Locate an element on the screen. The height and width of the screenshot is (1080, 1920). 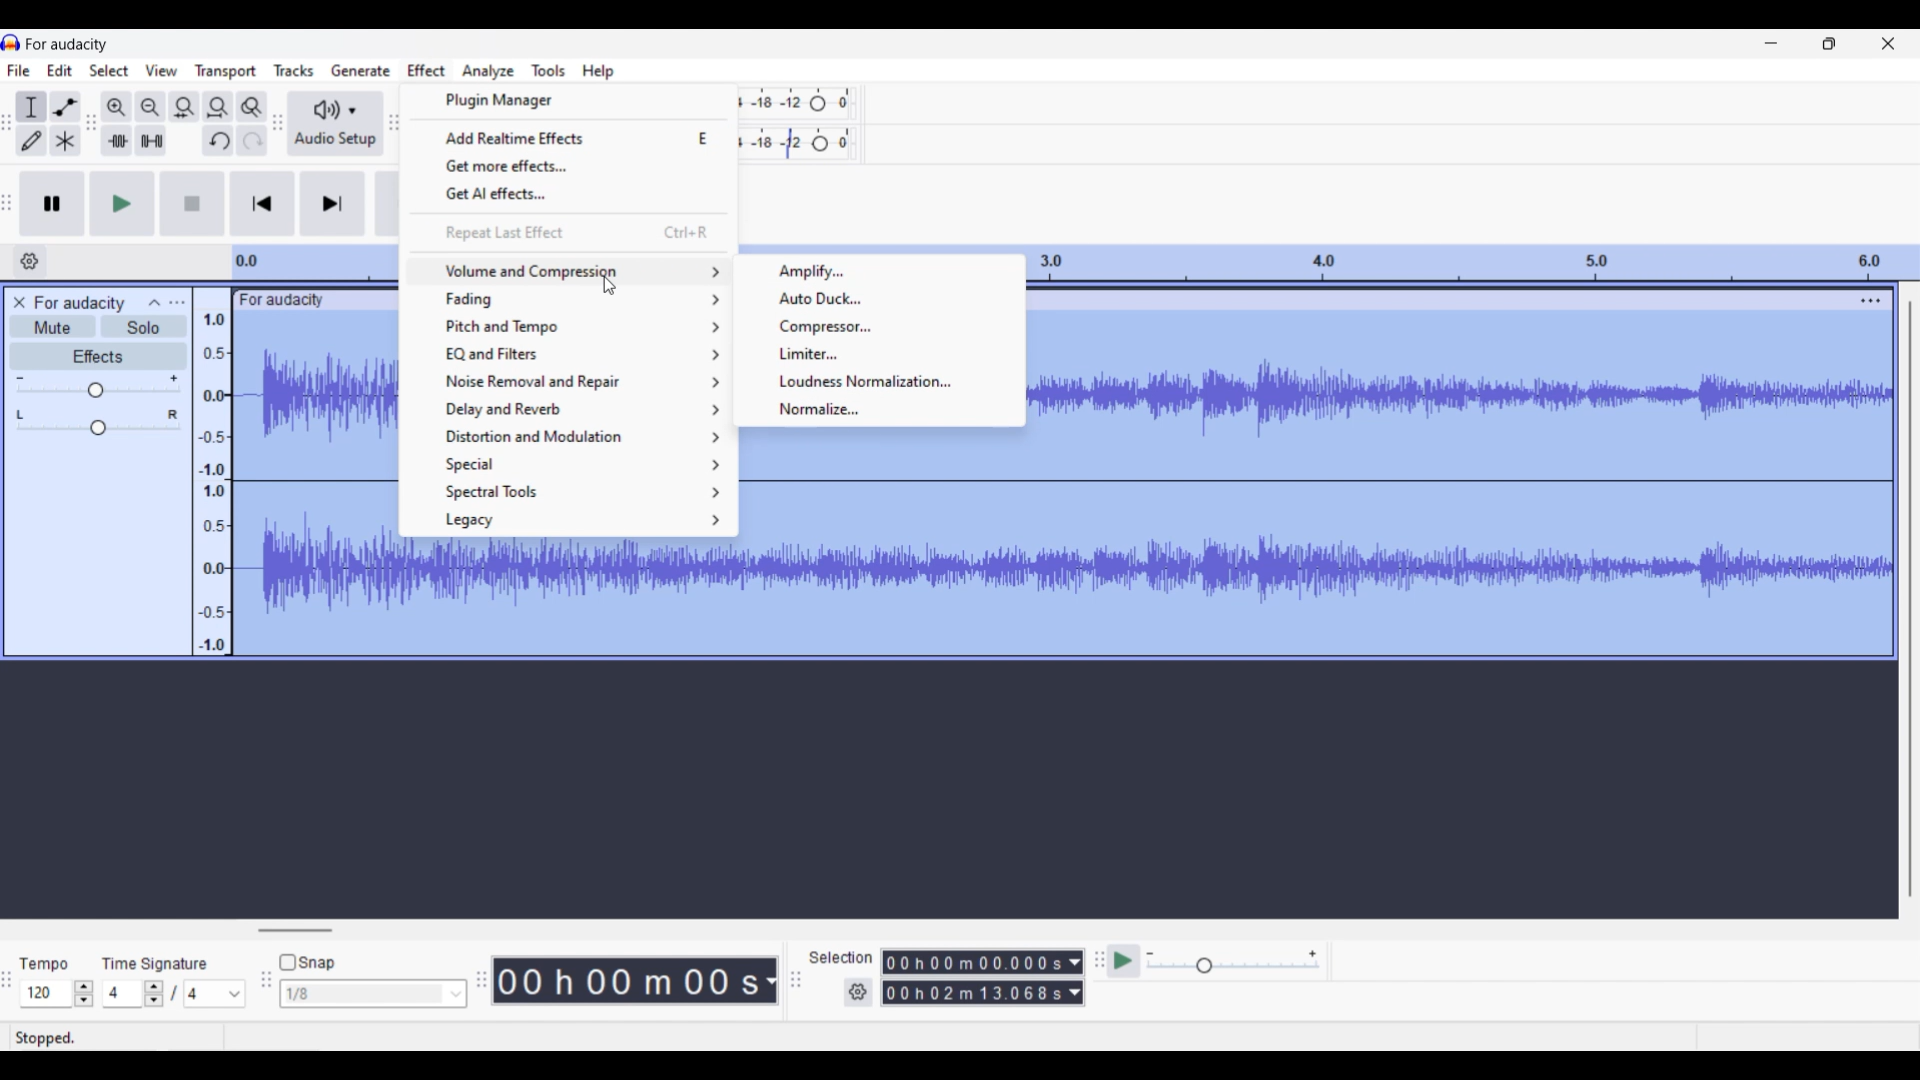
Amplify is located at coordinates (879, 272).